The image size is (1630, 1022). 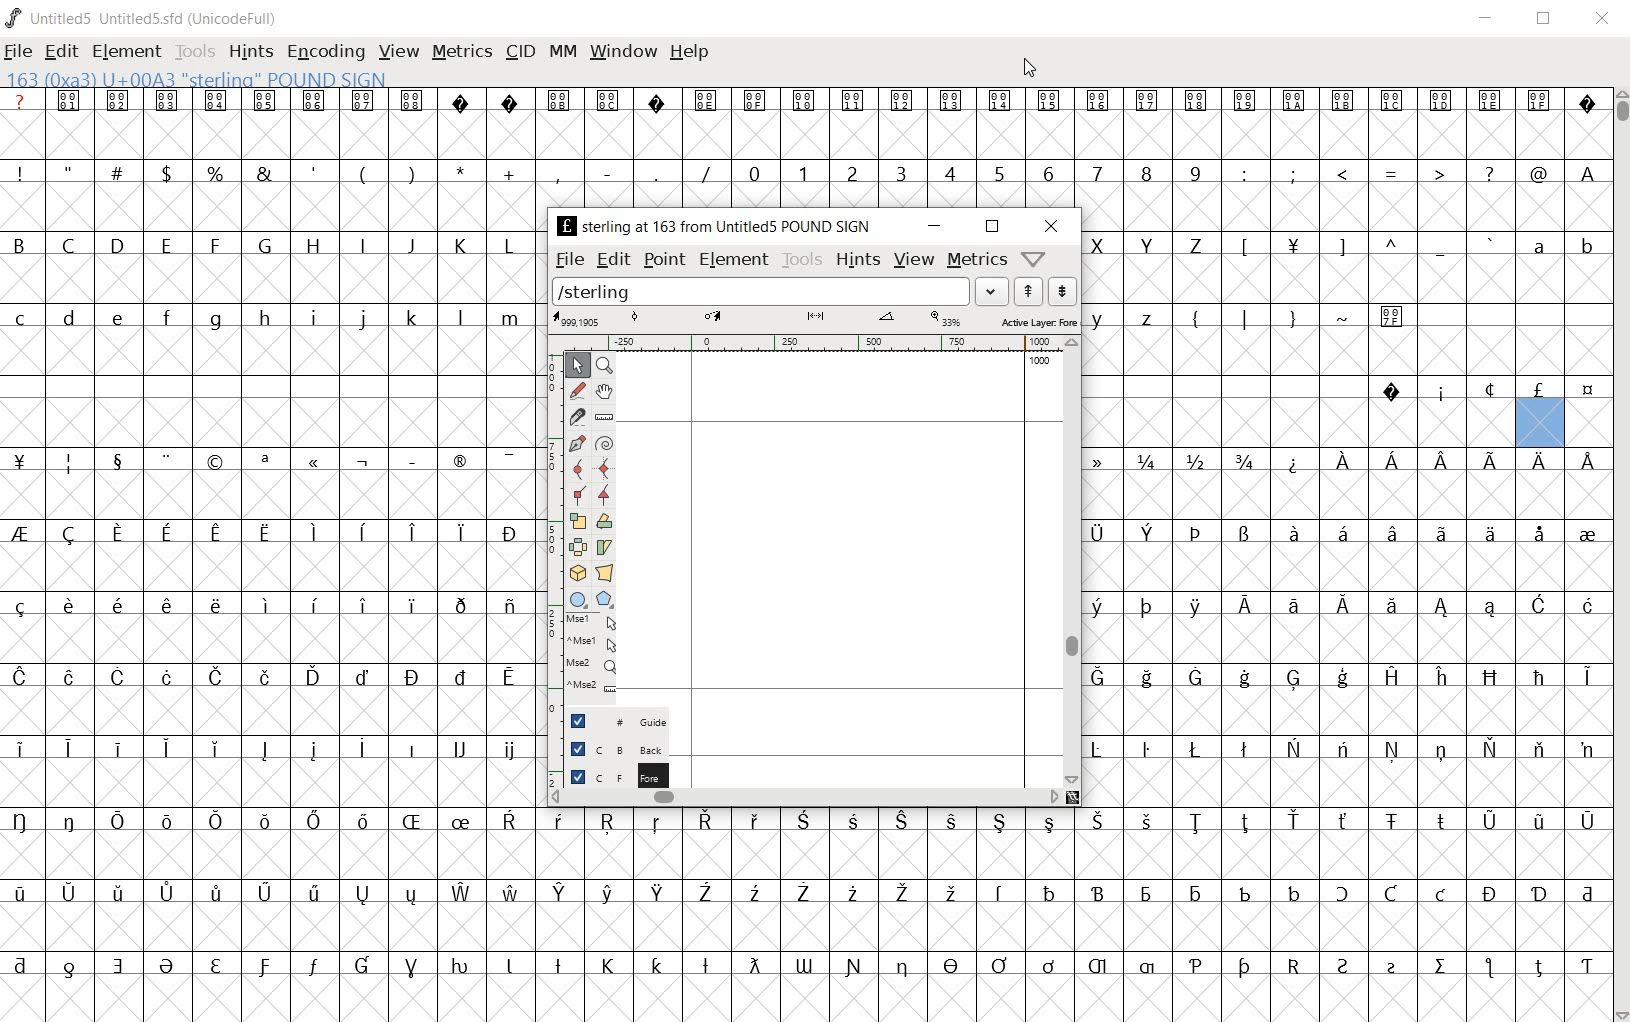 I want to click on Symbol, so click(x=23, y=606).